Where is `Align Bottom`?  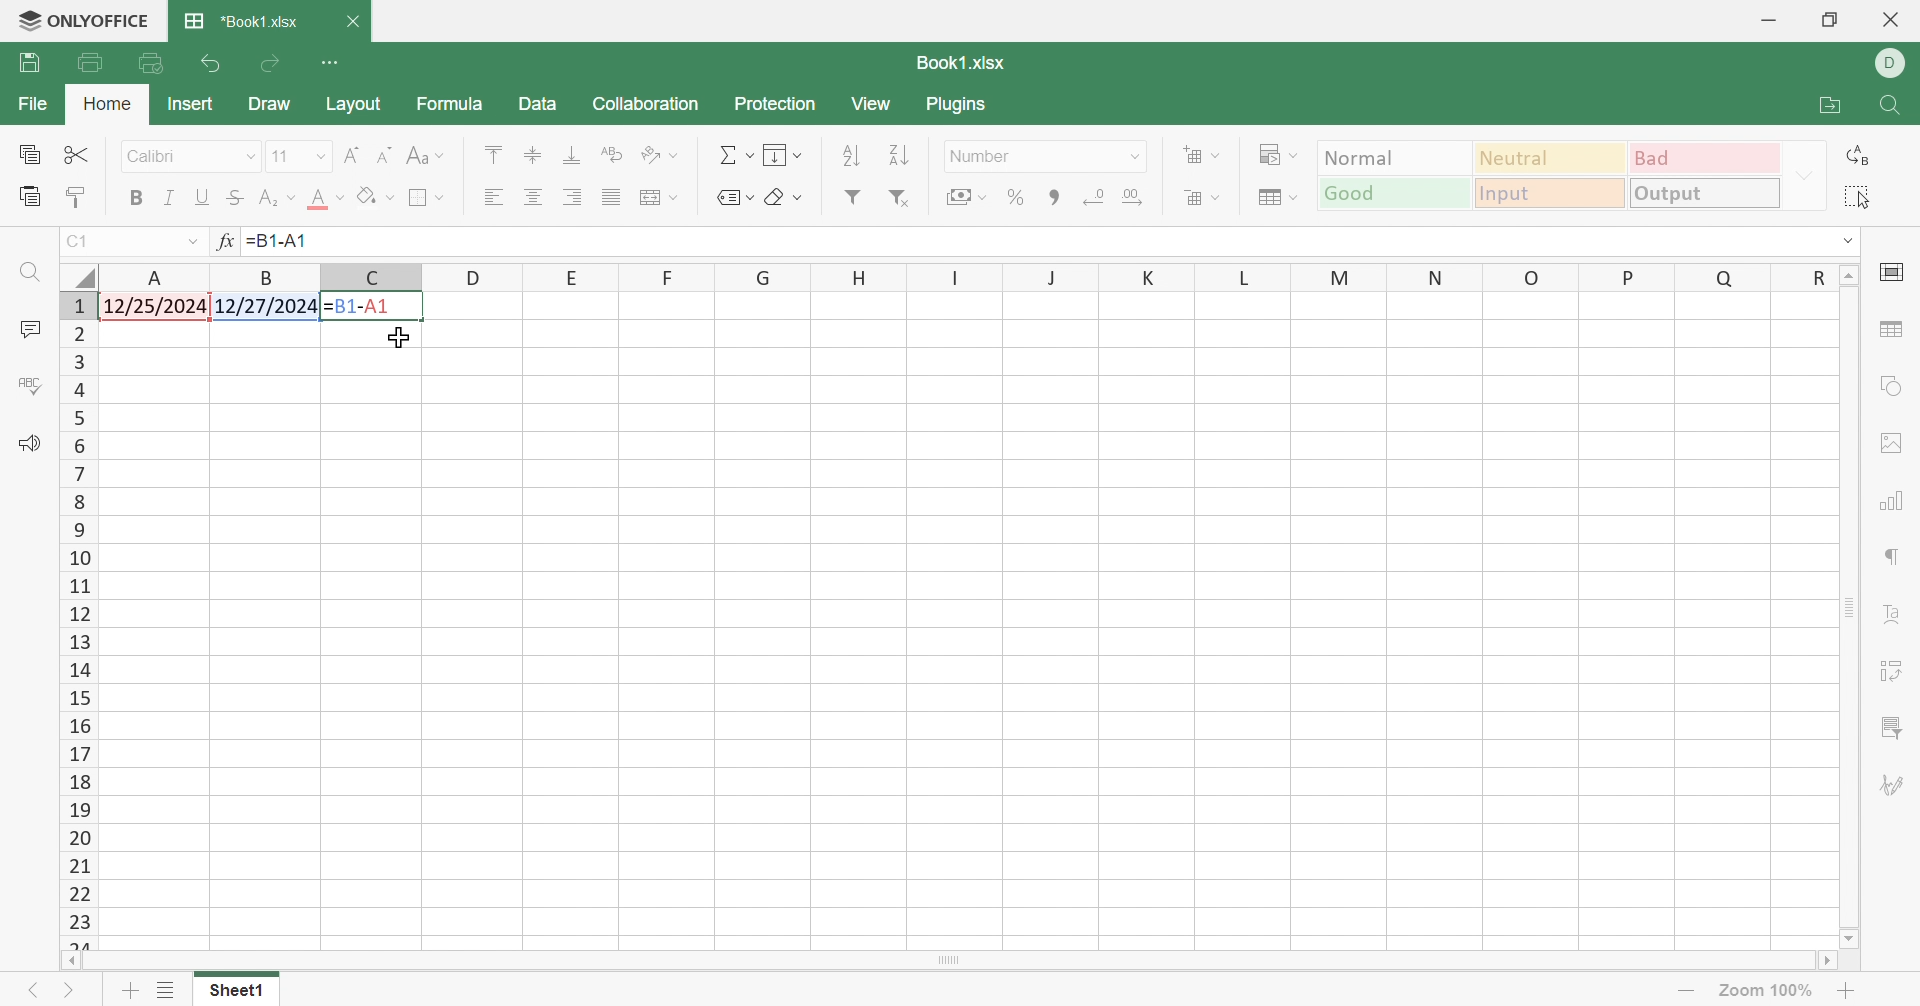
Align Bottom is located at coordinates (571, 156).